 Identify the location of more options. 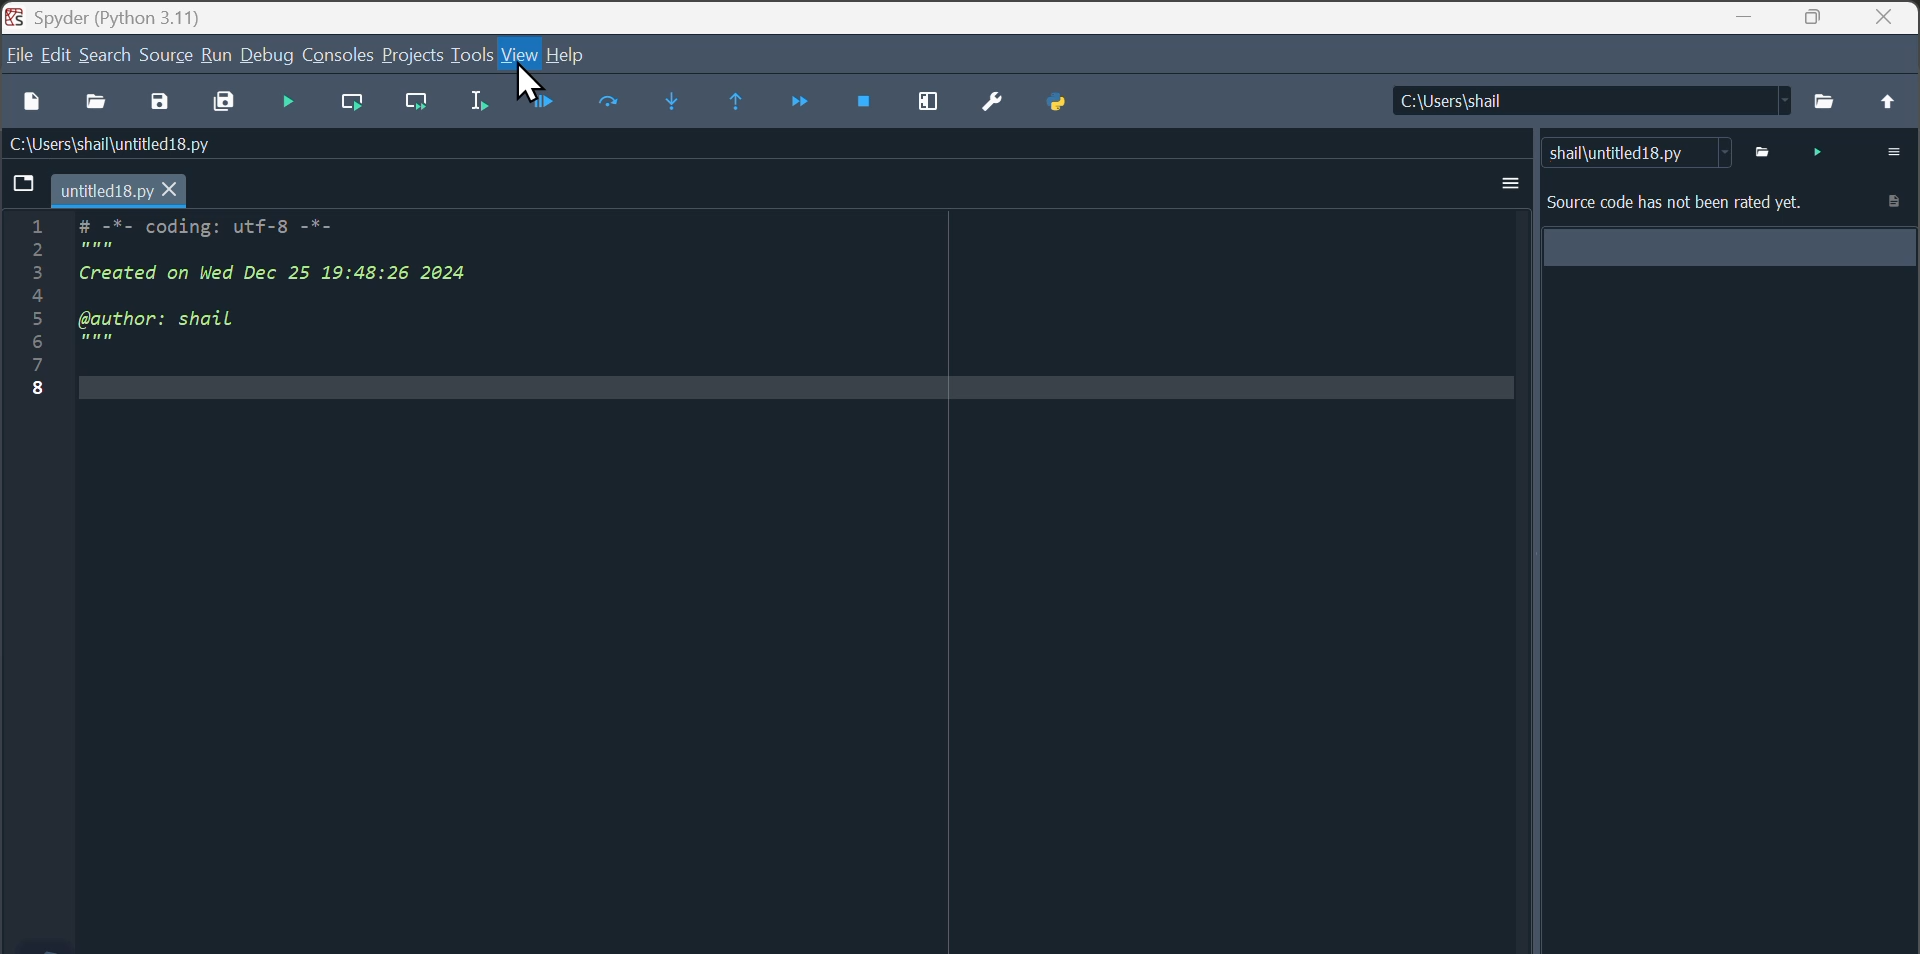
(1886, 151).